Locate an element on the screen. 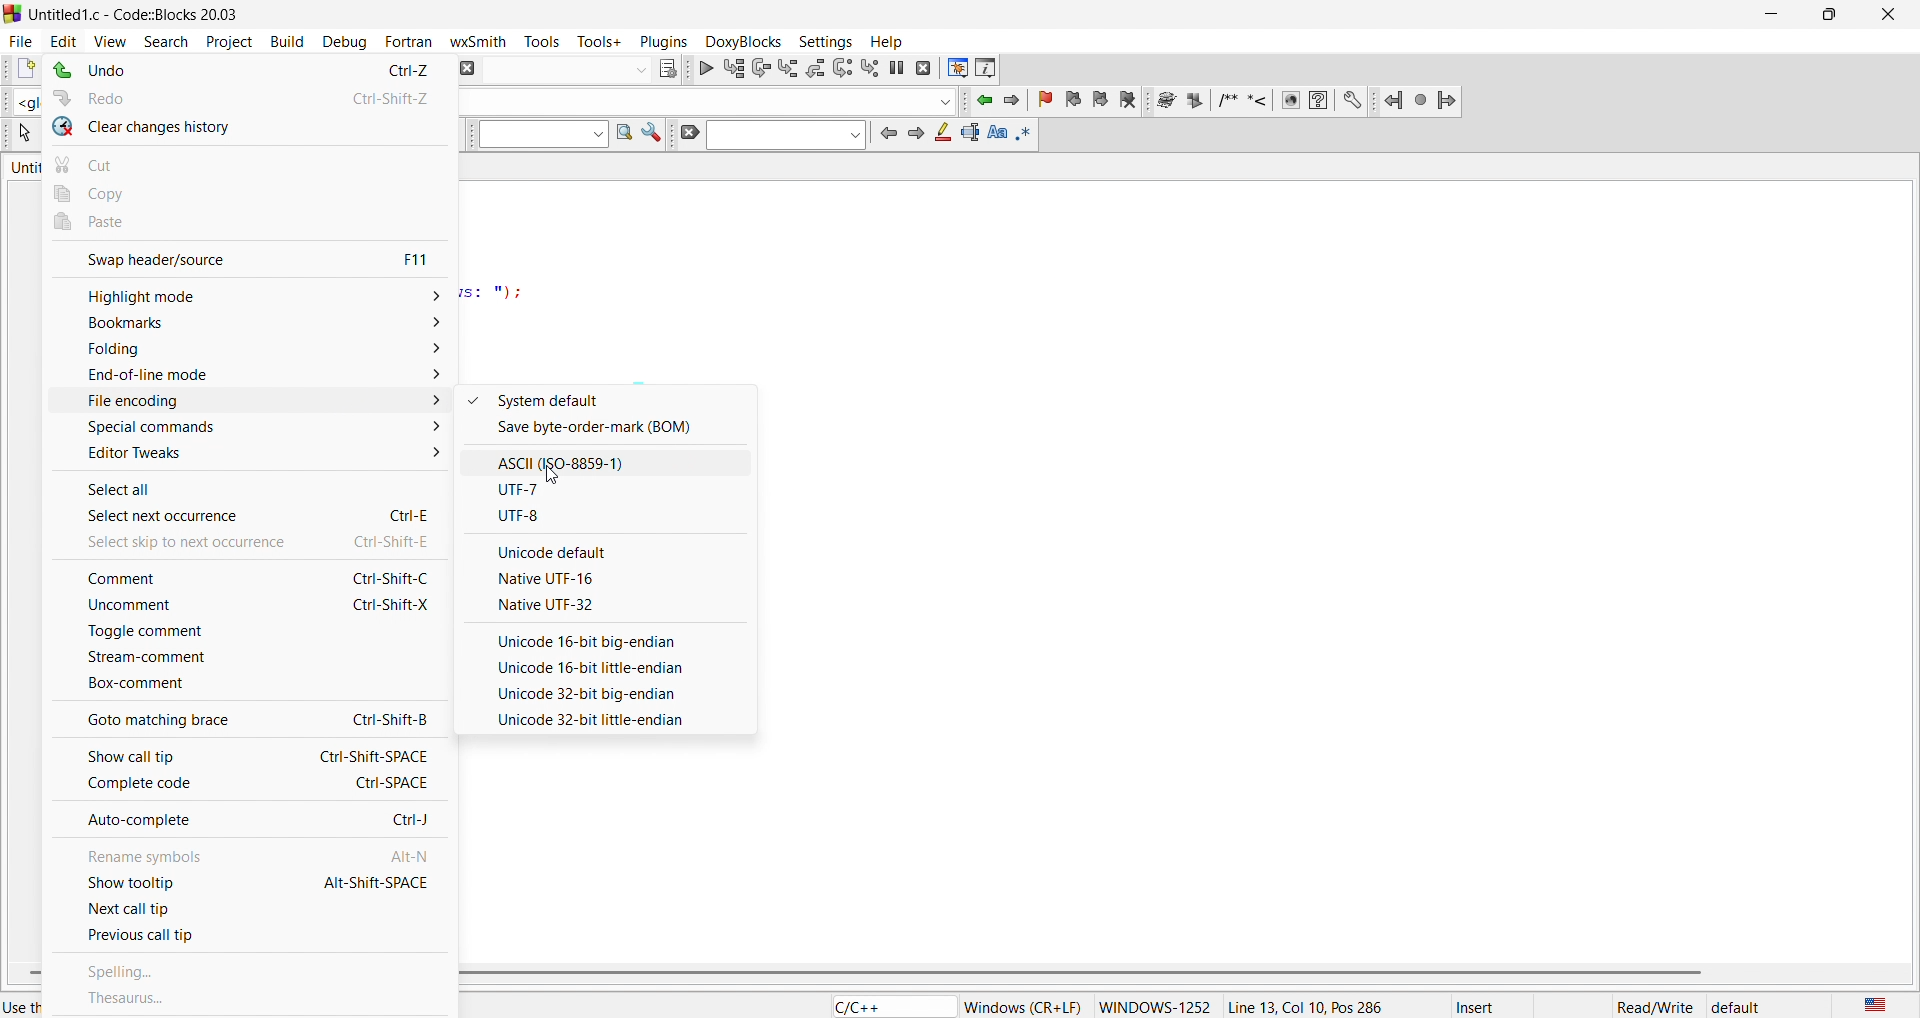 This screenshot has height=1018, width=1920. next bookmark is located at coordinates (1099, 102).